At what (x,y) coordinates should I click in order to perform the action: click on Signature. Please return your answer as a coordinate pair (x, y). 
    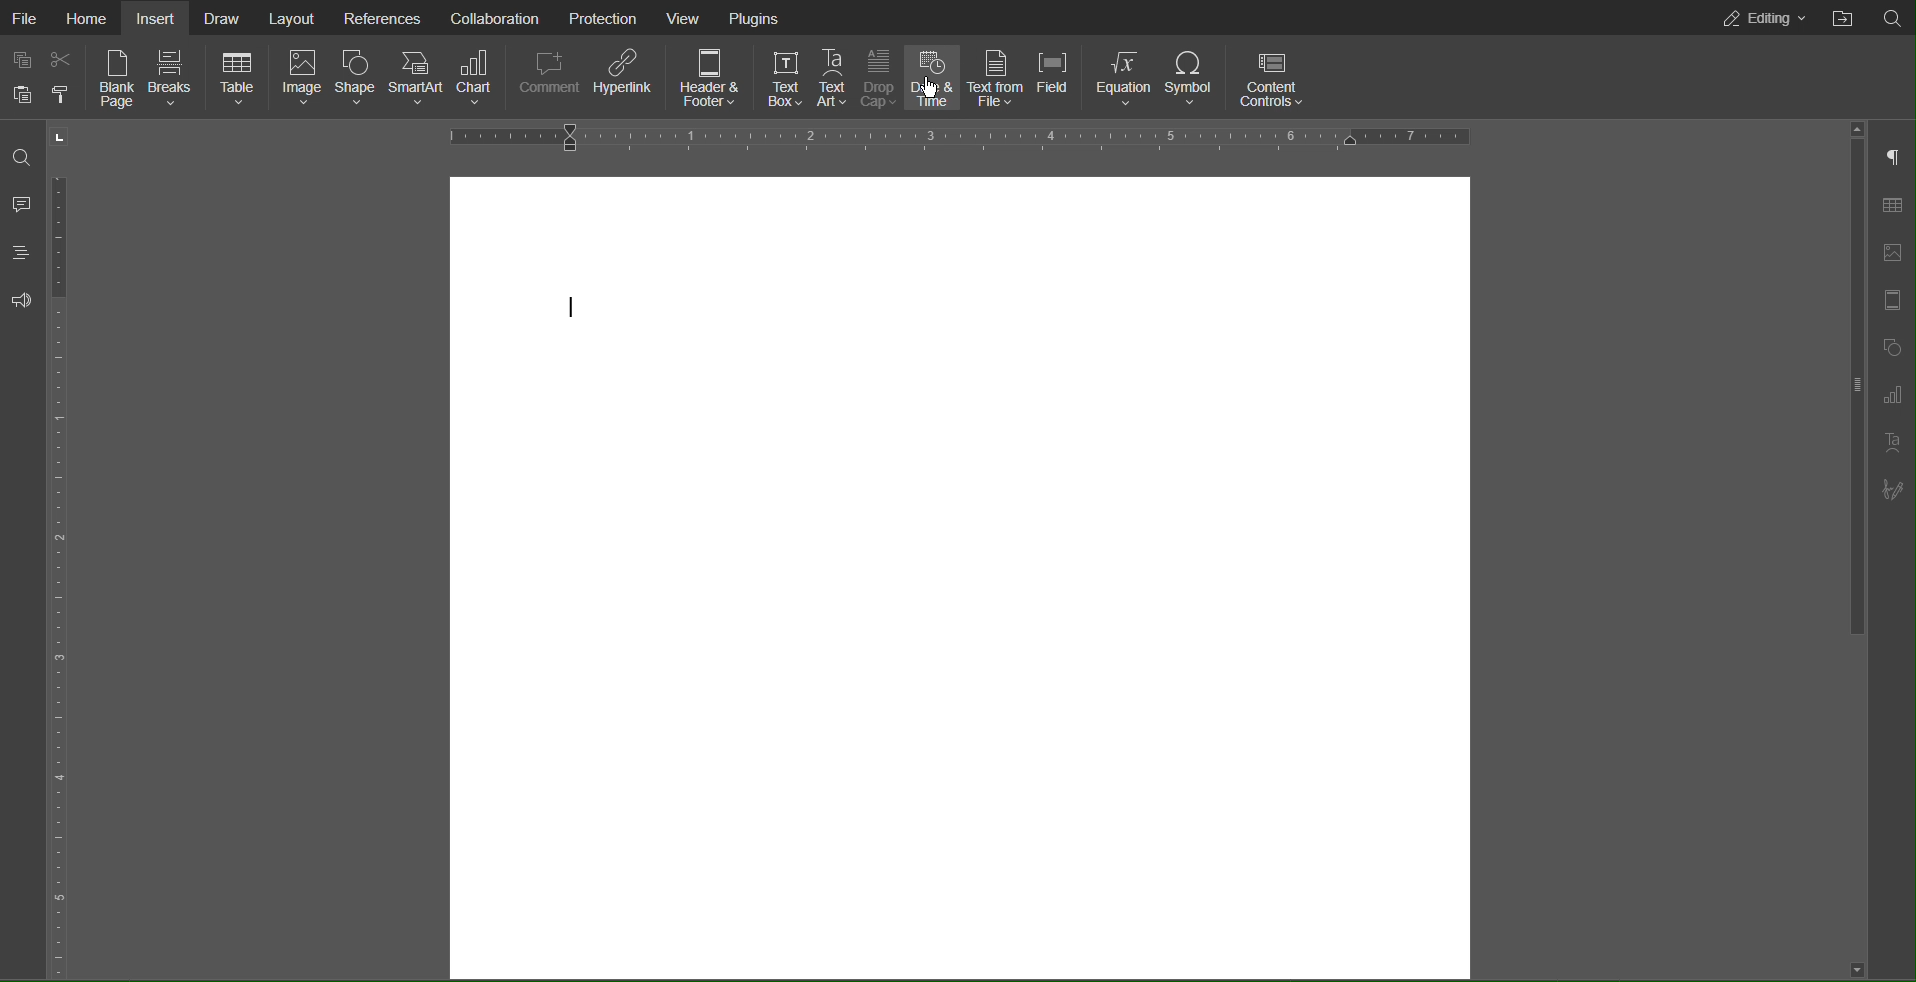
    Looking at the image, I should click on (1892, 490).